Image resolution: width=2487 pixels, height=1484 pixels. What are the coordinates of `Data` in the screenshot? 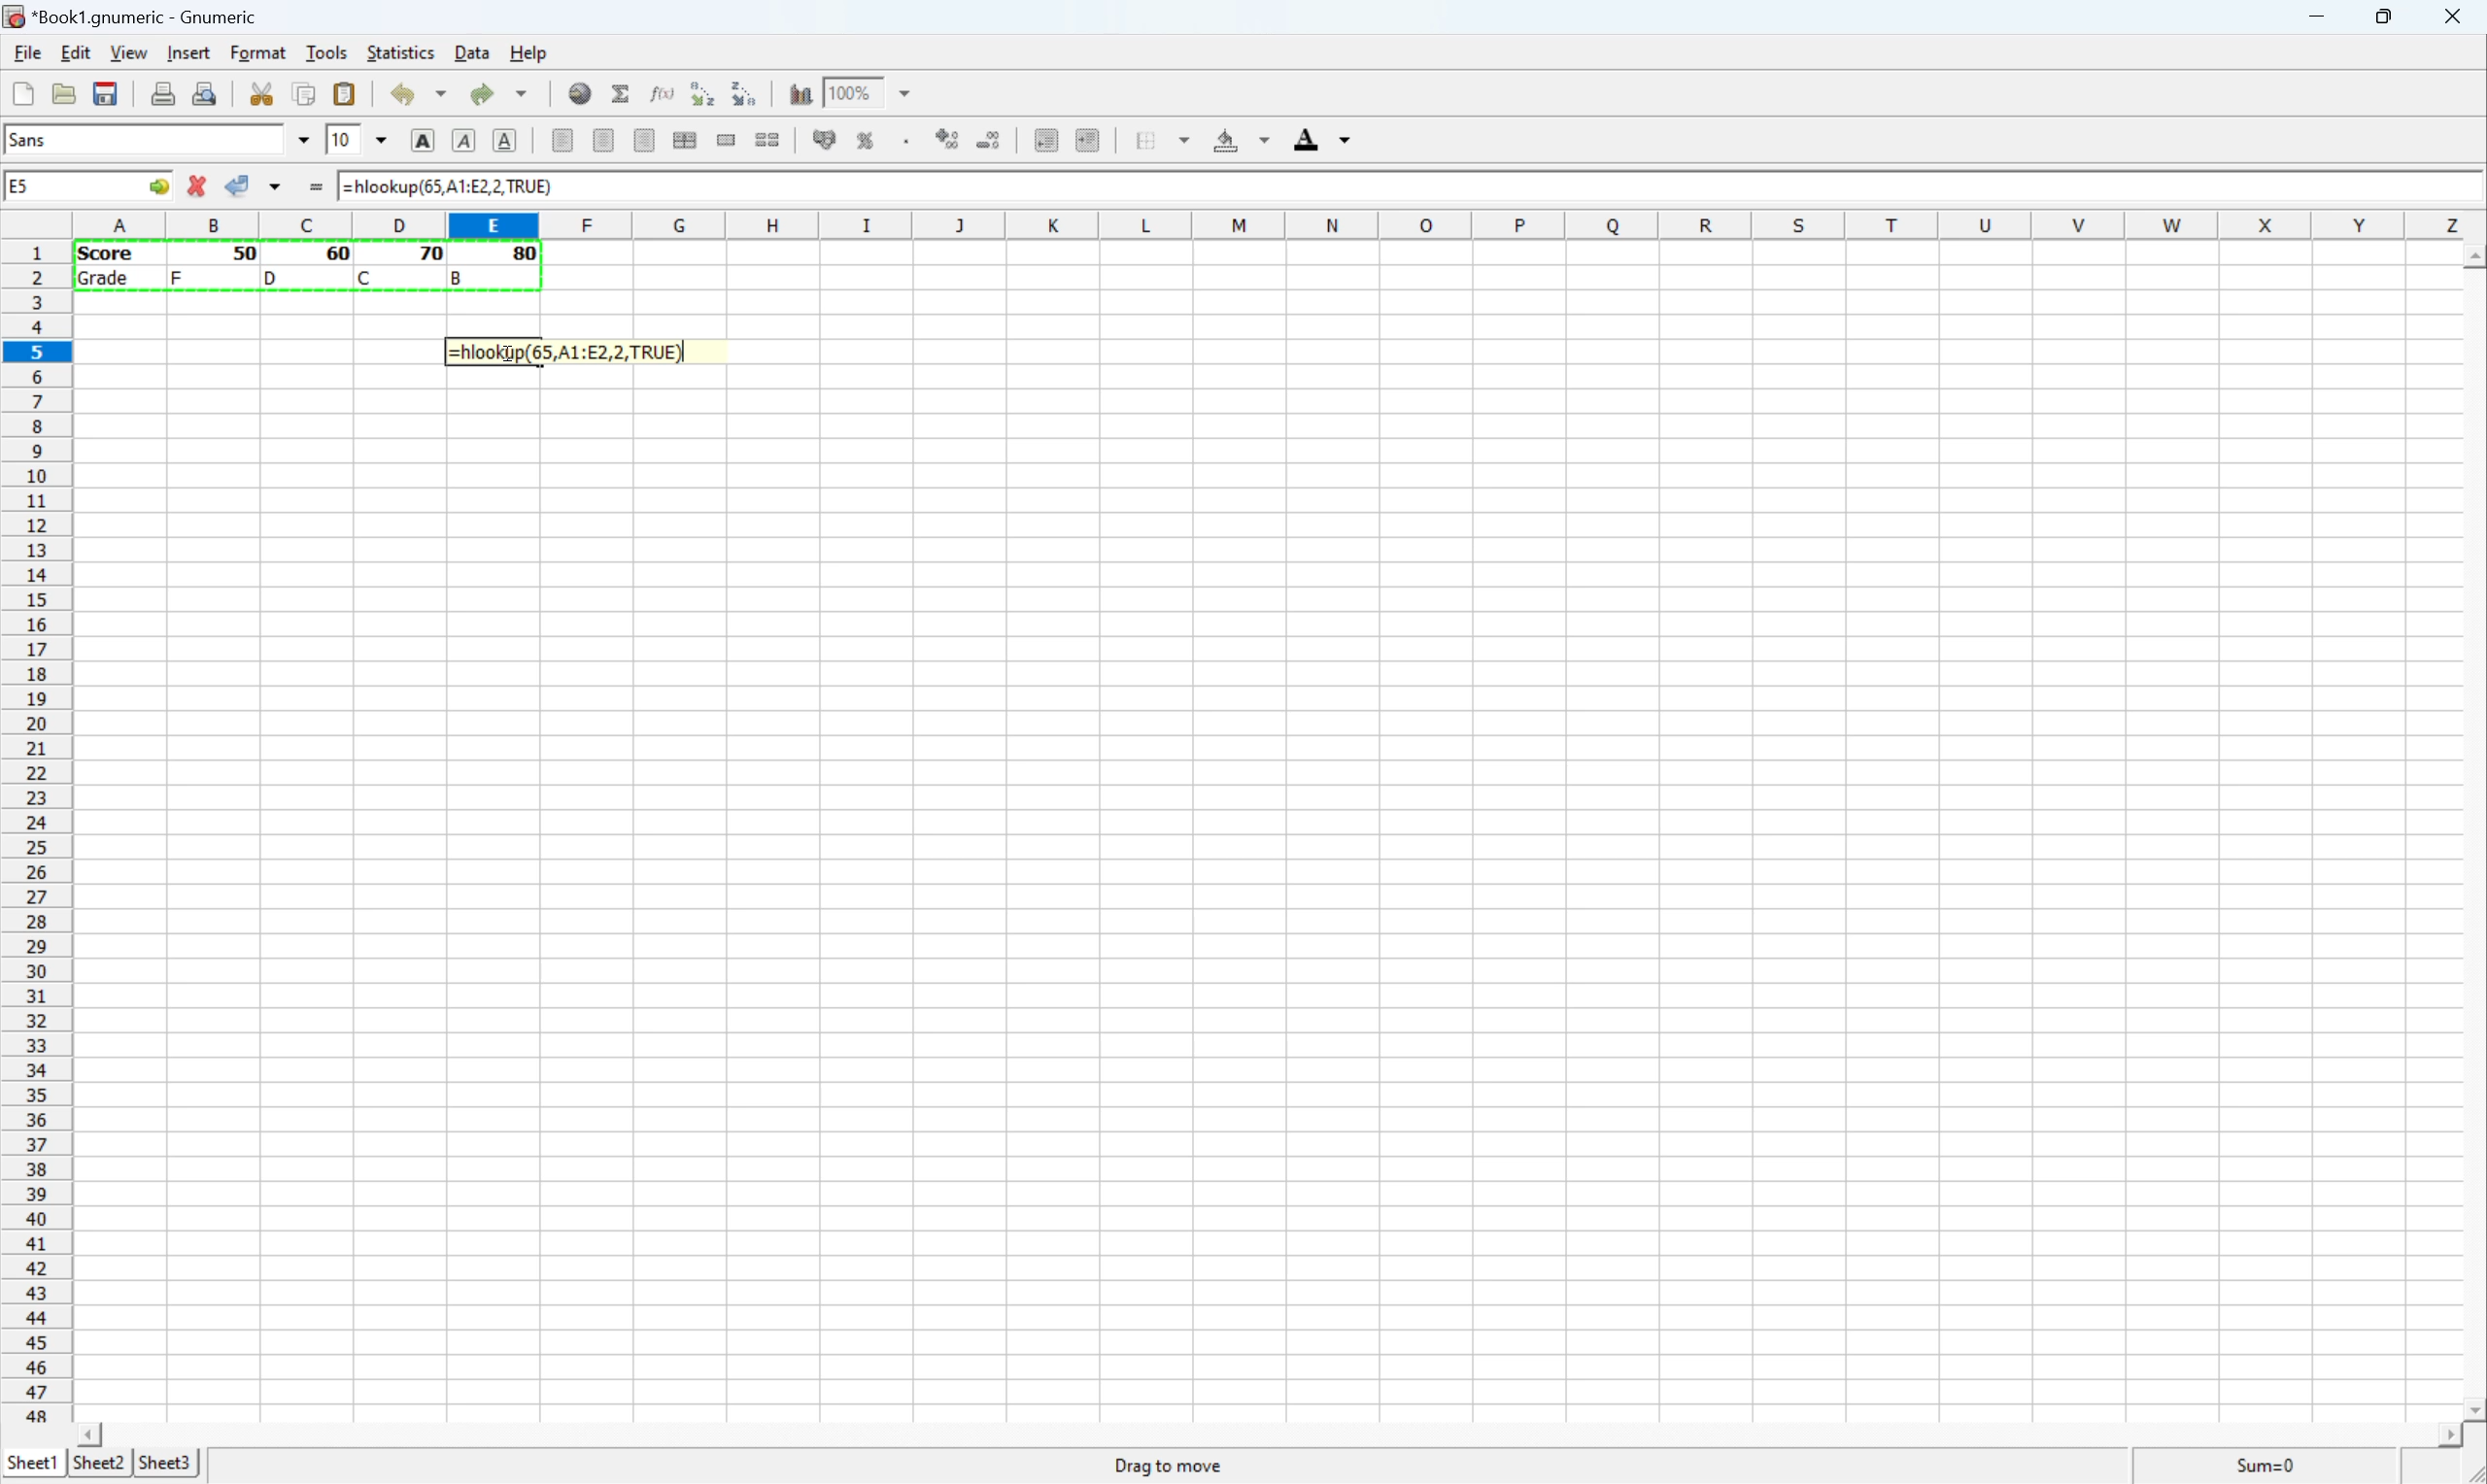 It's located at (470, 51).